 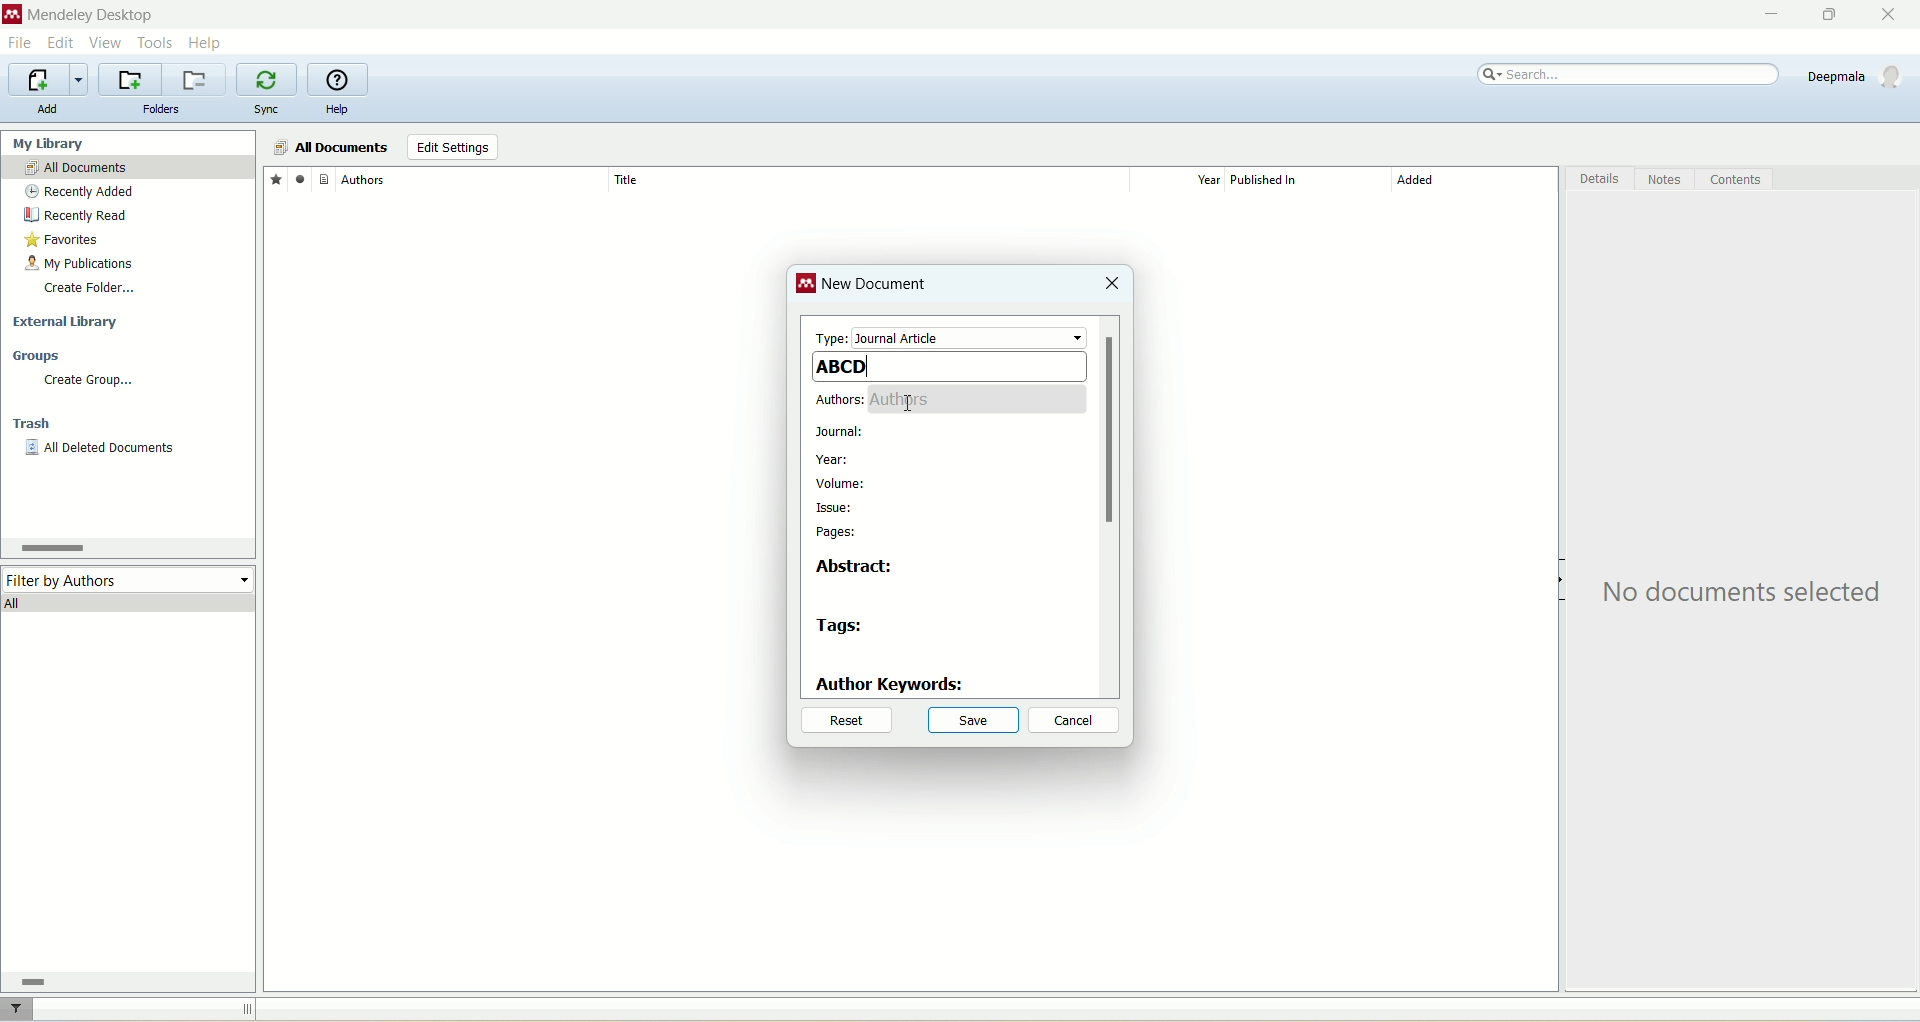 What do you see at coordinates (1735, 180) in the screenshot?
I see `content` at bounding box center [1735, 180].